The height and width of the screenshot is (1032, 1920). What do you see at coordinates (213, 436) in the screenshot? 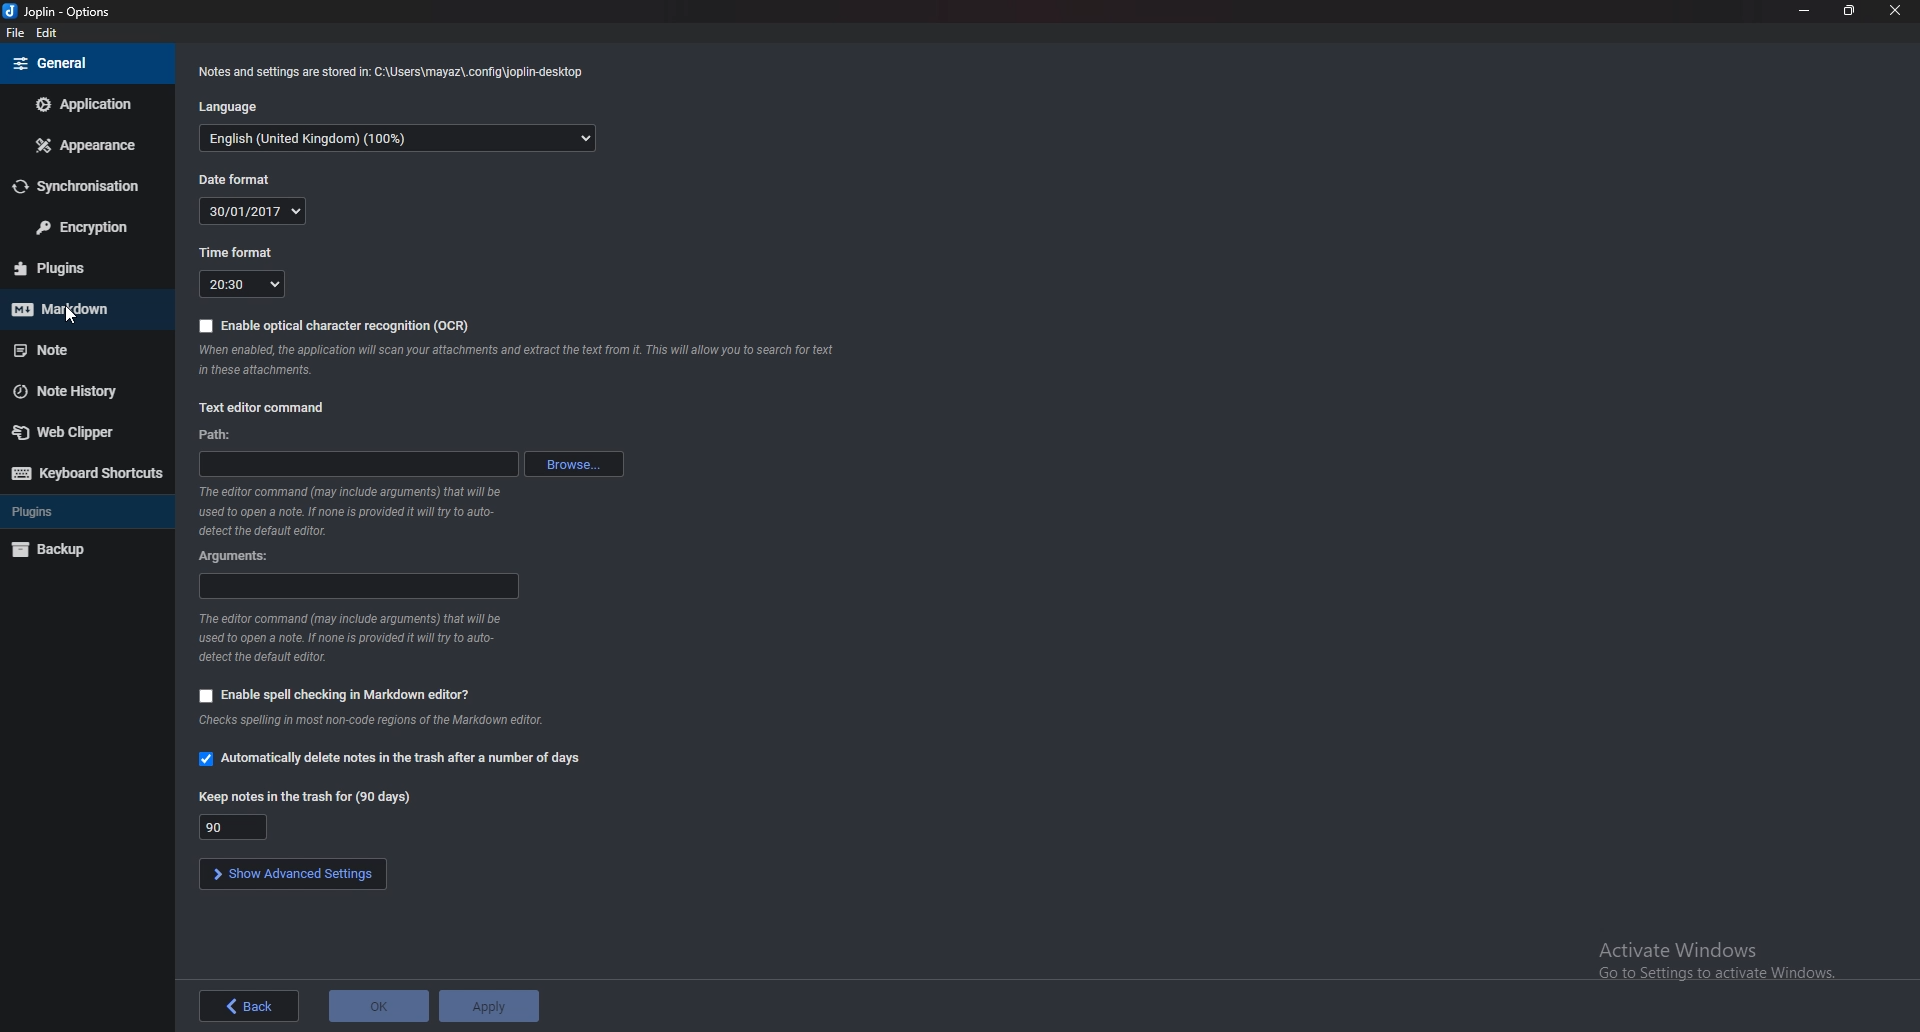
I see `path` at bounding box center [213, 436].